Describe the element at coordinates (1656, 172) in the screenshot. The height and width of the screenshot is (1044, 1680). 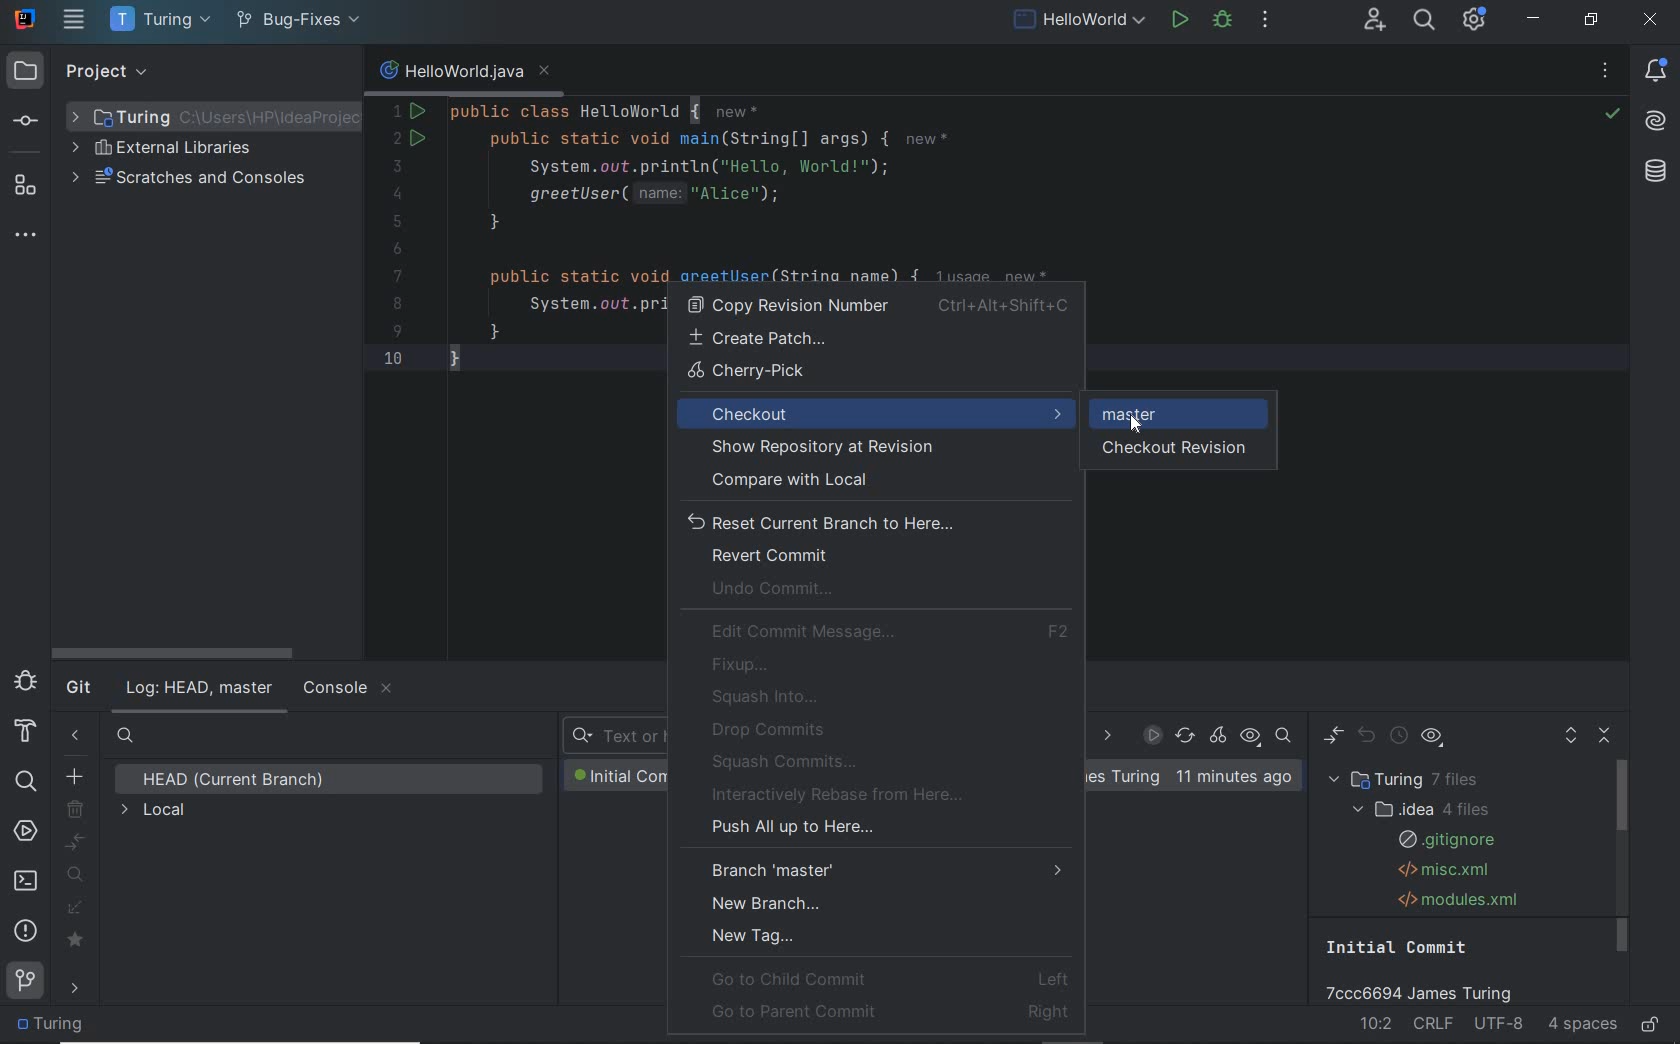
I see `database` at that location.